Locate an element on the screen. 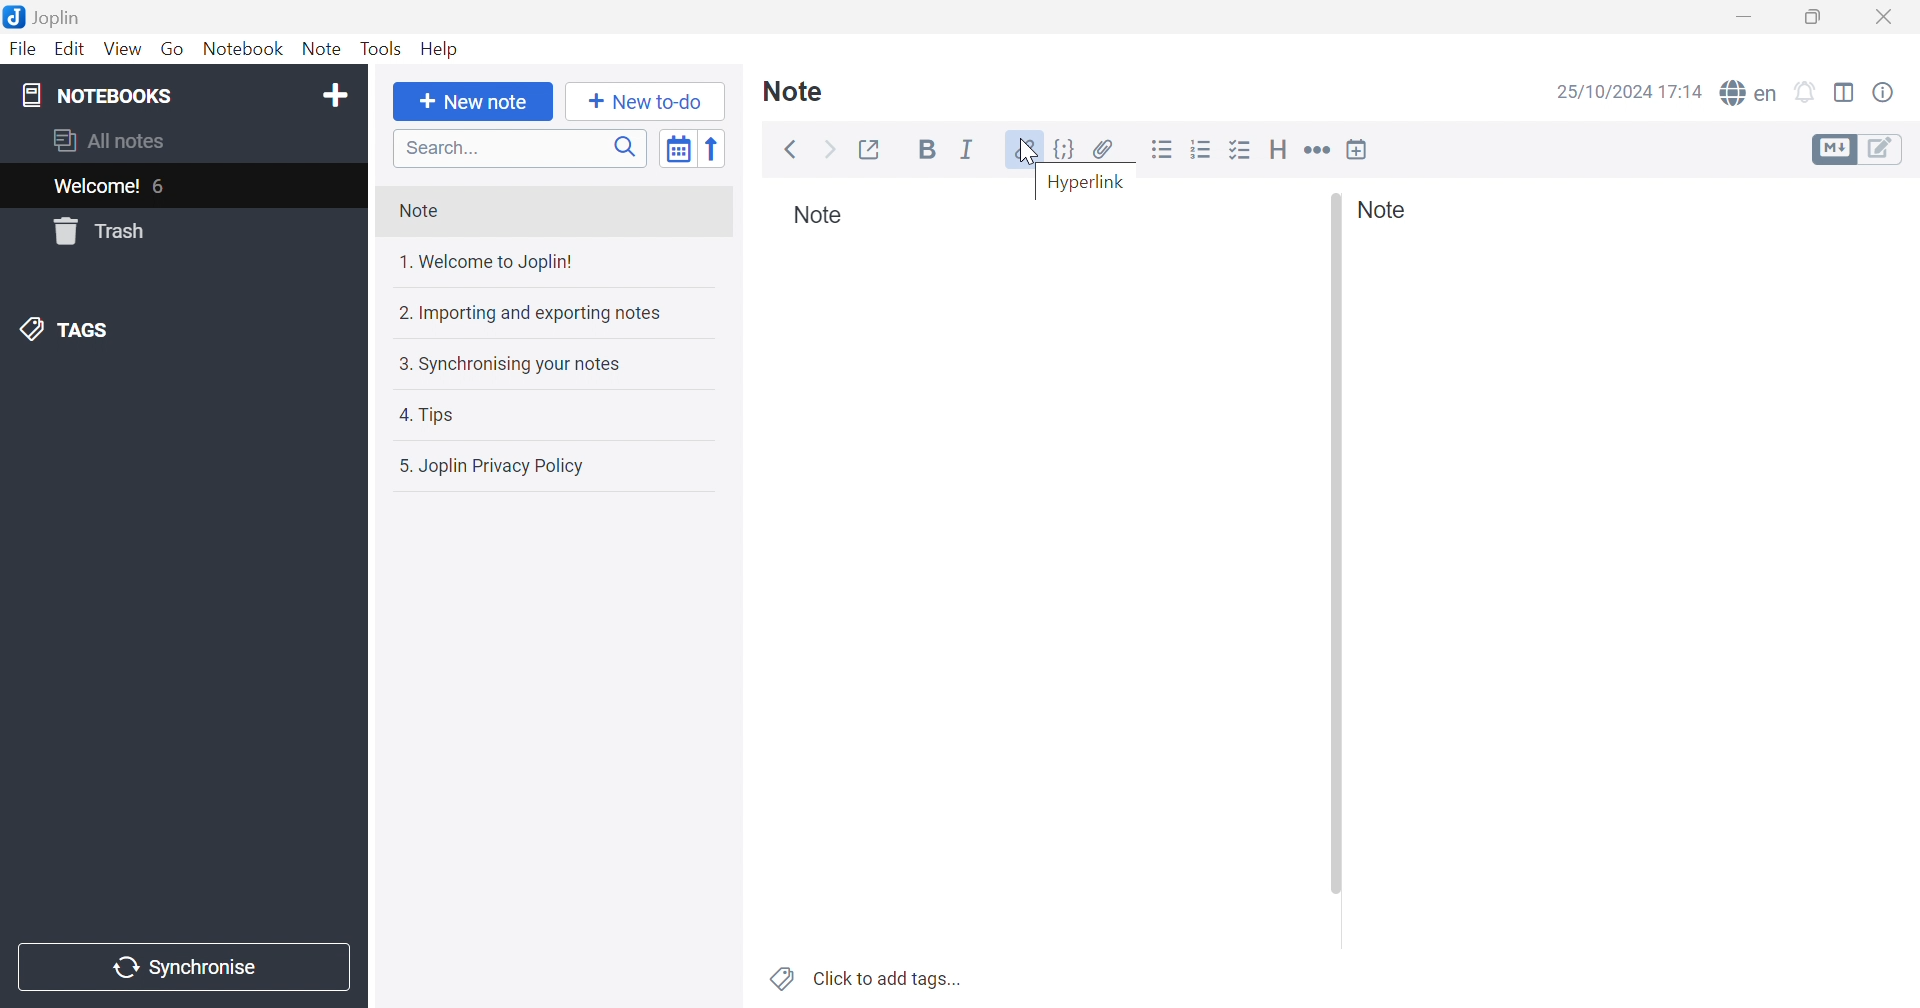 This screenshot has width=1920, height=1008. Attach file is located at coordinates (1103, 147).